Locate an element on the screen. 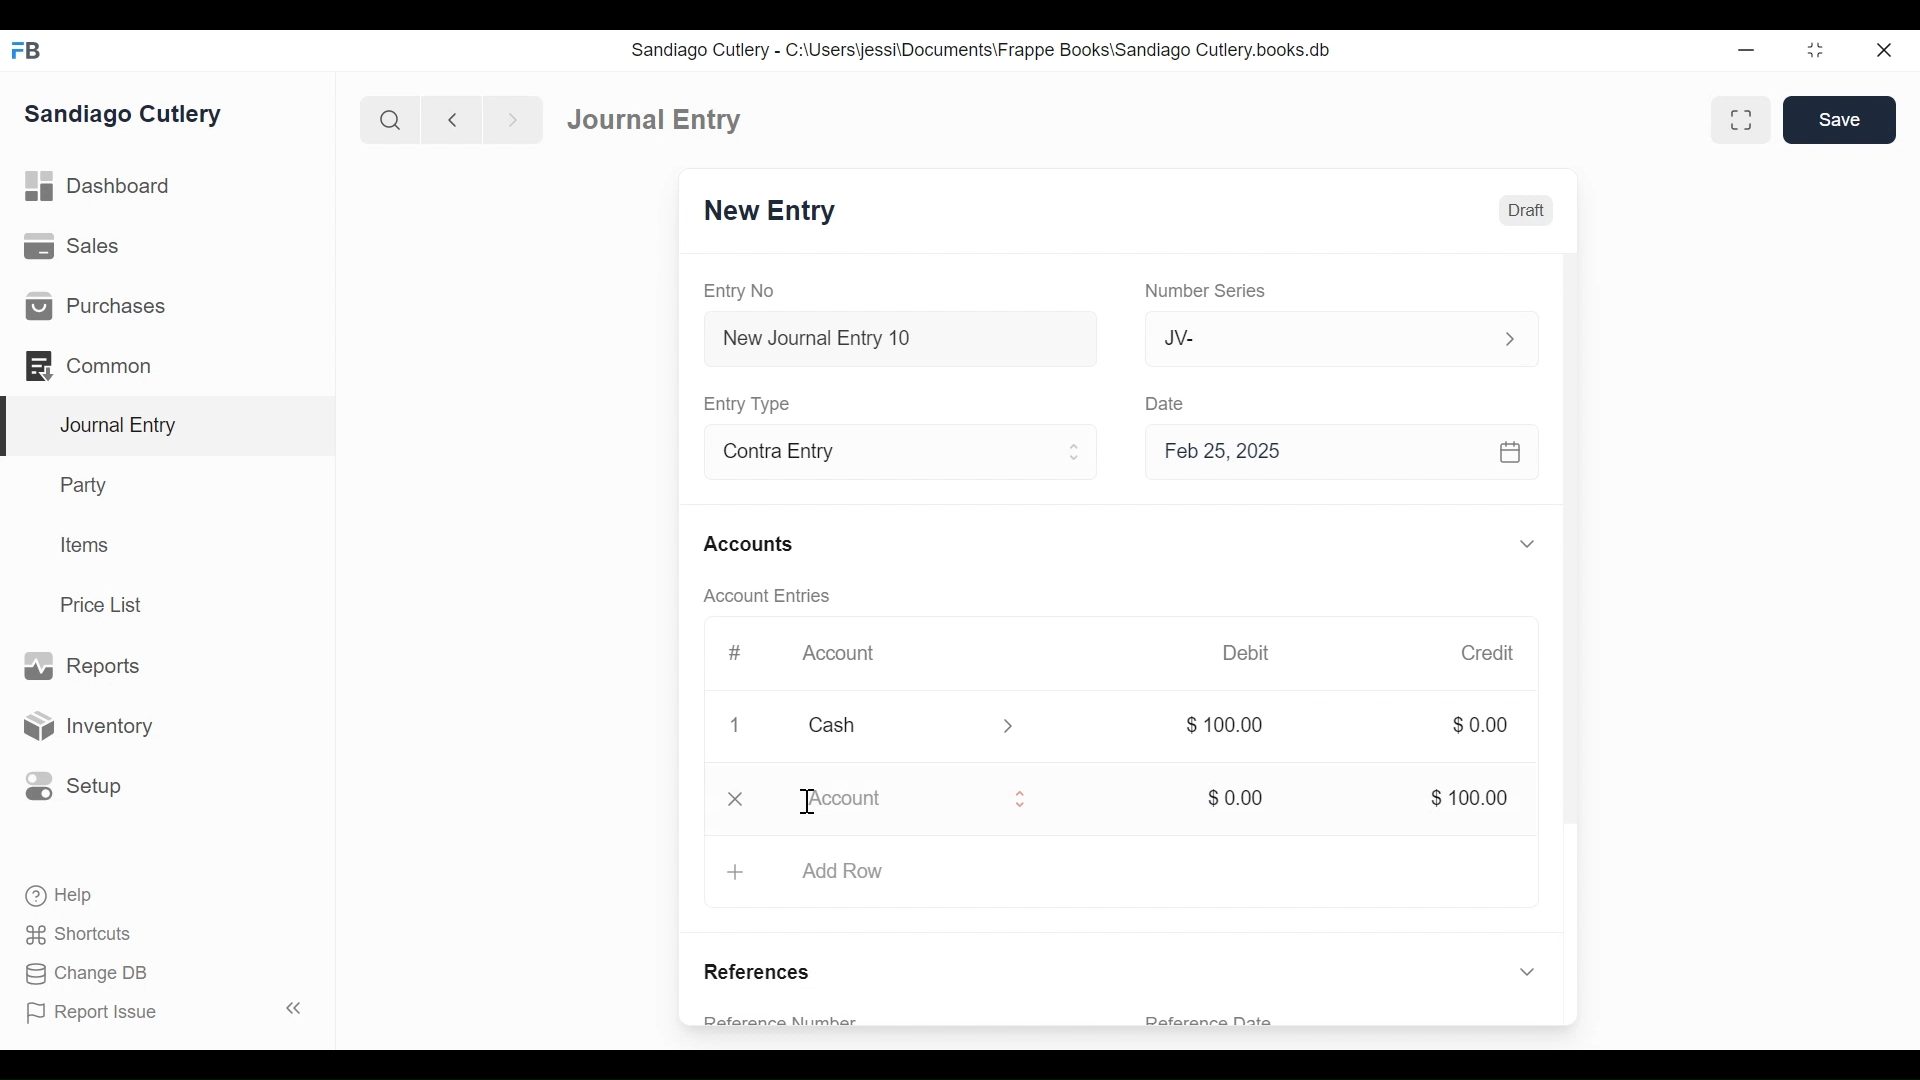 Image resolution: width=1920 pixels, height=1080 pixels. Inventory is located at coordinates (93, 725).